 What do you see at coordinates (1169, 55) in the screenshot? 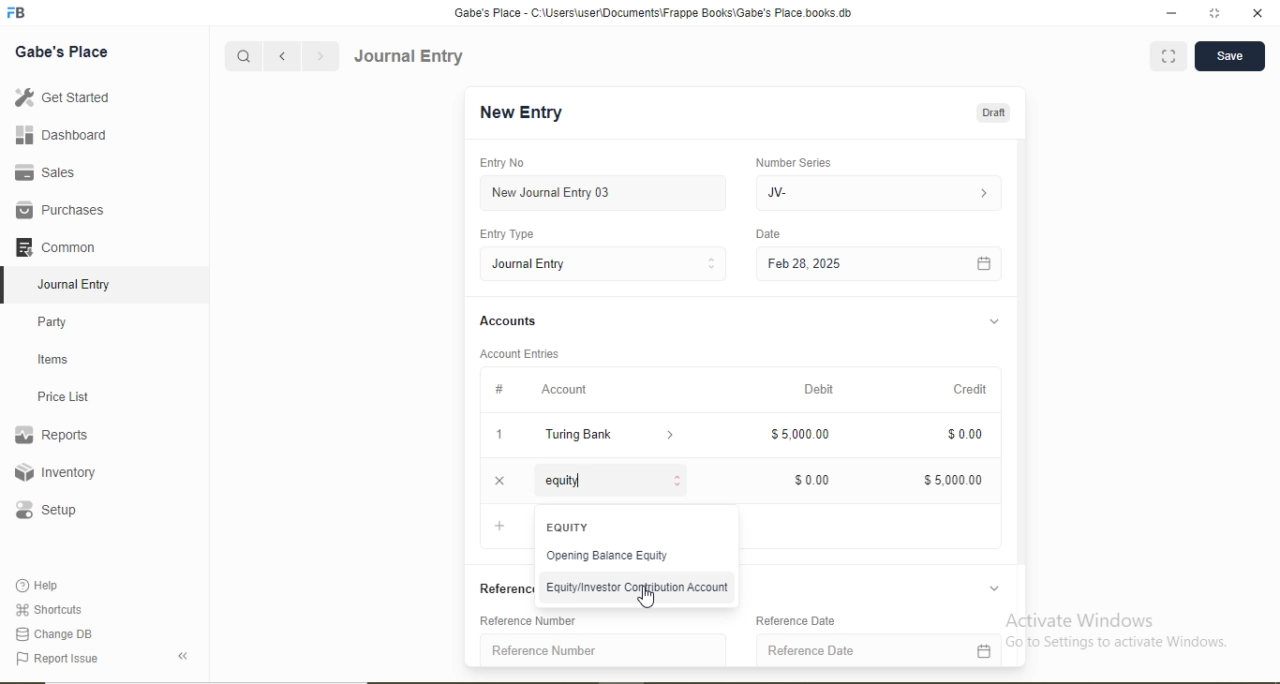
I see `Full screen` at bounding box center [1169, 55].